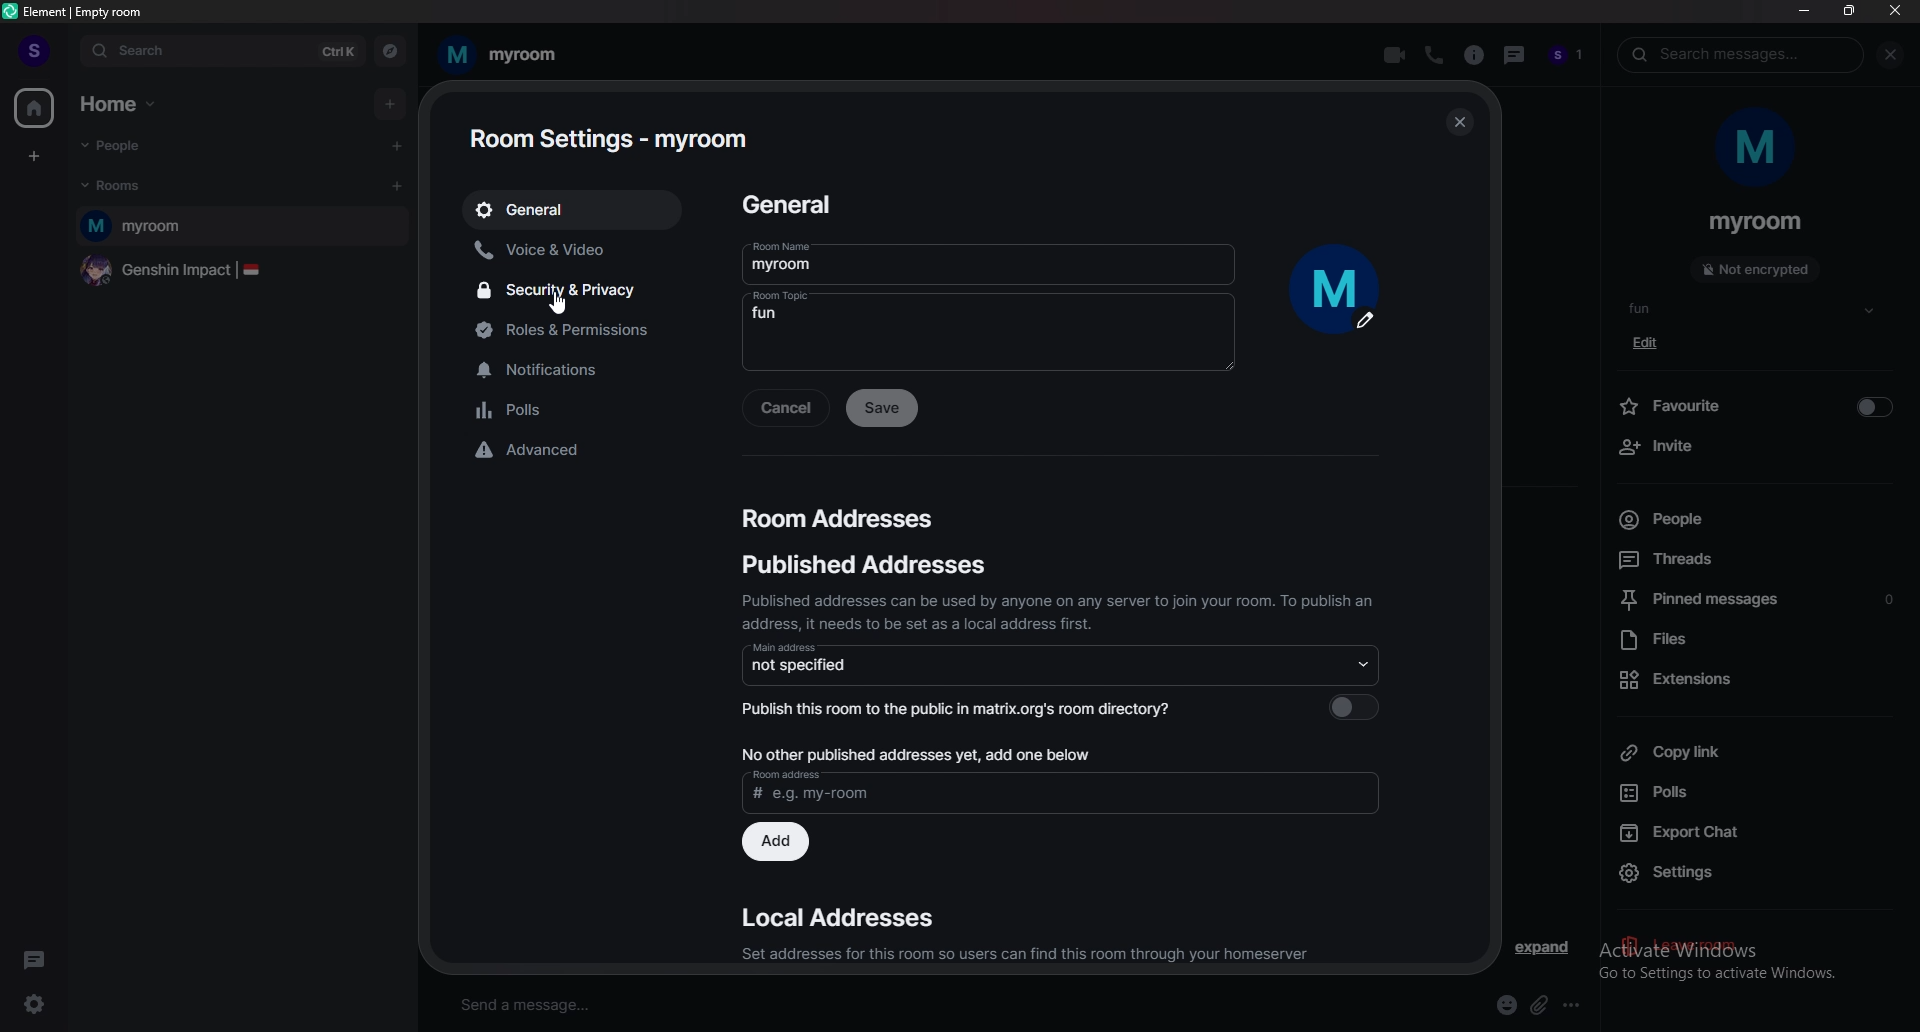 This screenshot has width=1920, height=1032. I want to click on video call, so click(1394, 55).